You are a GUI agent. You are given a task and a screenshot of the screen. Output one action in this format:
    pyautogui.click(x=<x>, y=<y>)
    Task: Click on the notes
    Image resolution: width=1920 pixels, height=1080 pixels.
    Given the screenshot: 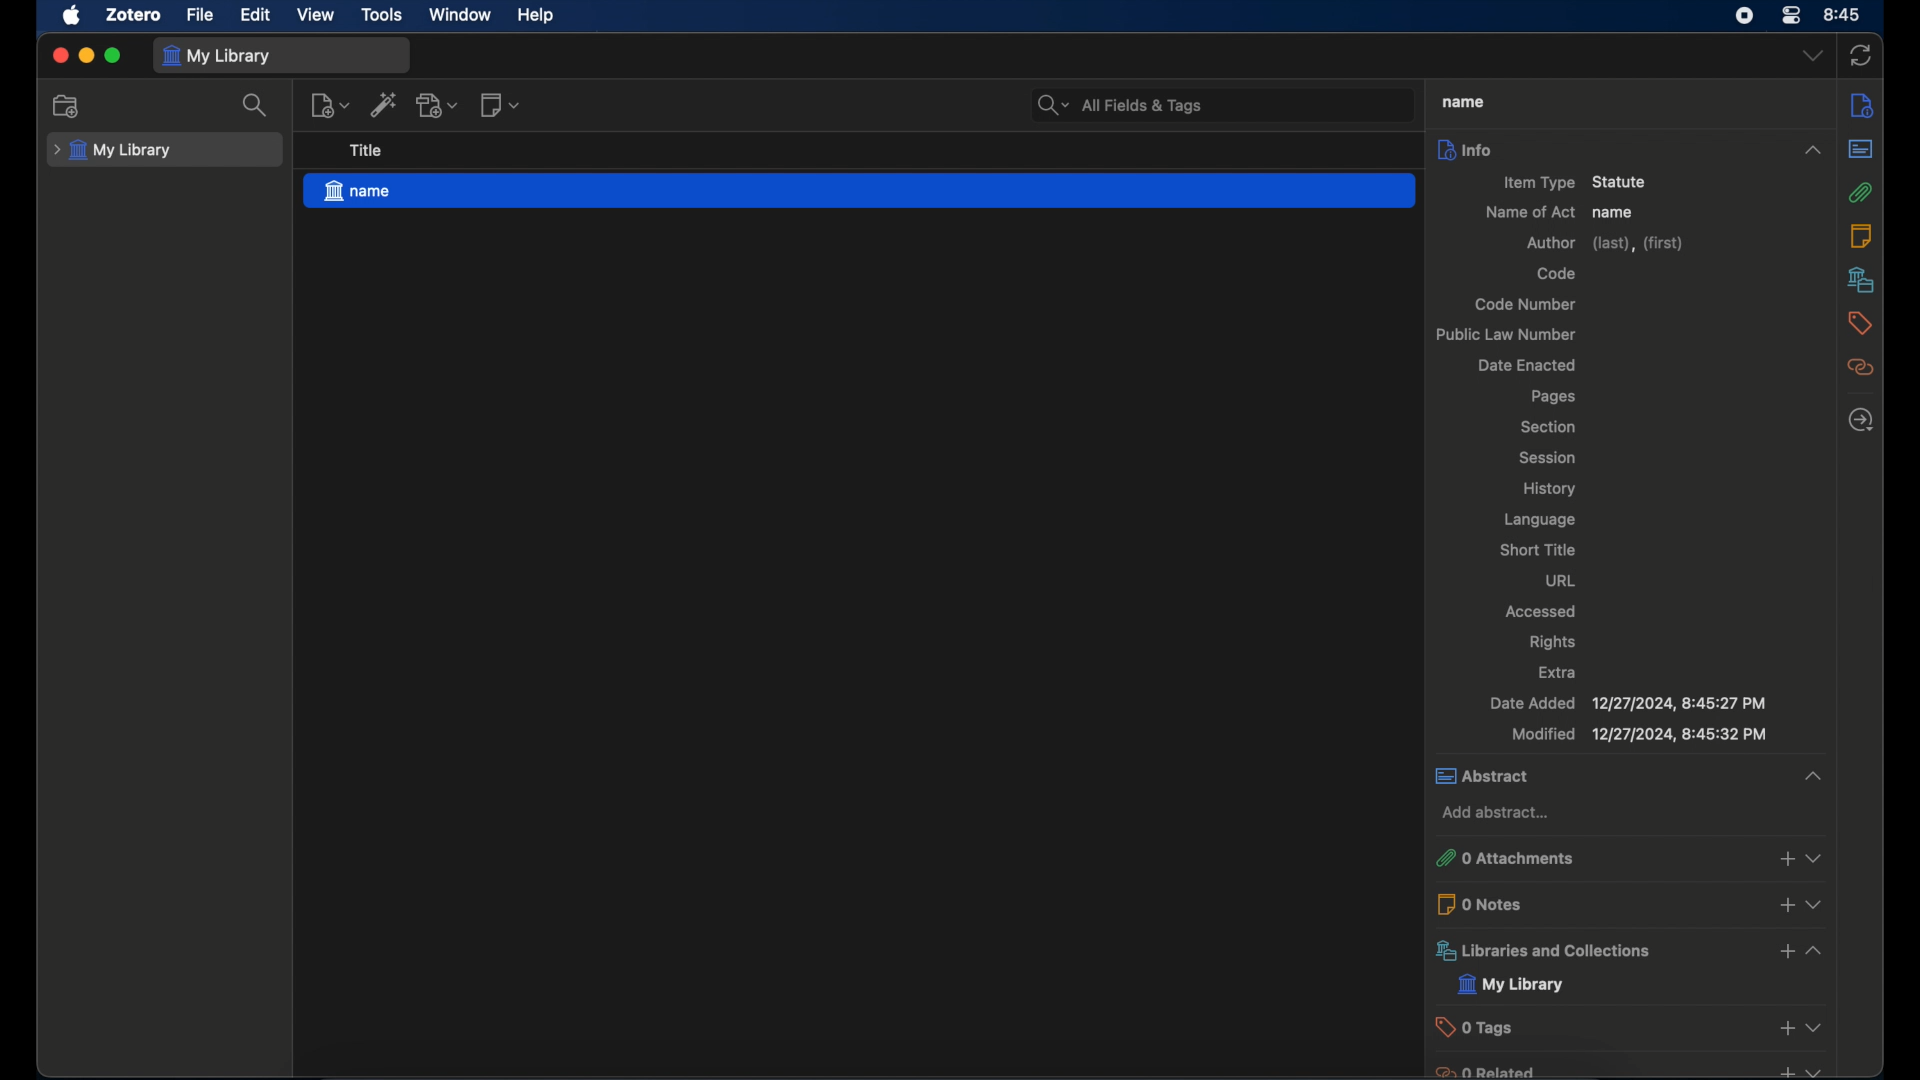 What is the action you would take?
    pyautogui.click(x=1861, y=234)
    